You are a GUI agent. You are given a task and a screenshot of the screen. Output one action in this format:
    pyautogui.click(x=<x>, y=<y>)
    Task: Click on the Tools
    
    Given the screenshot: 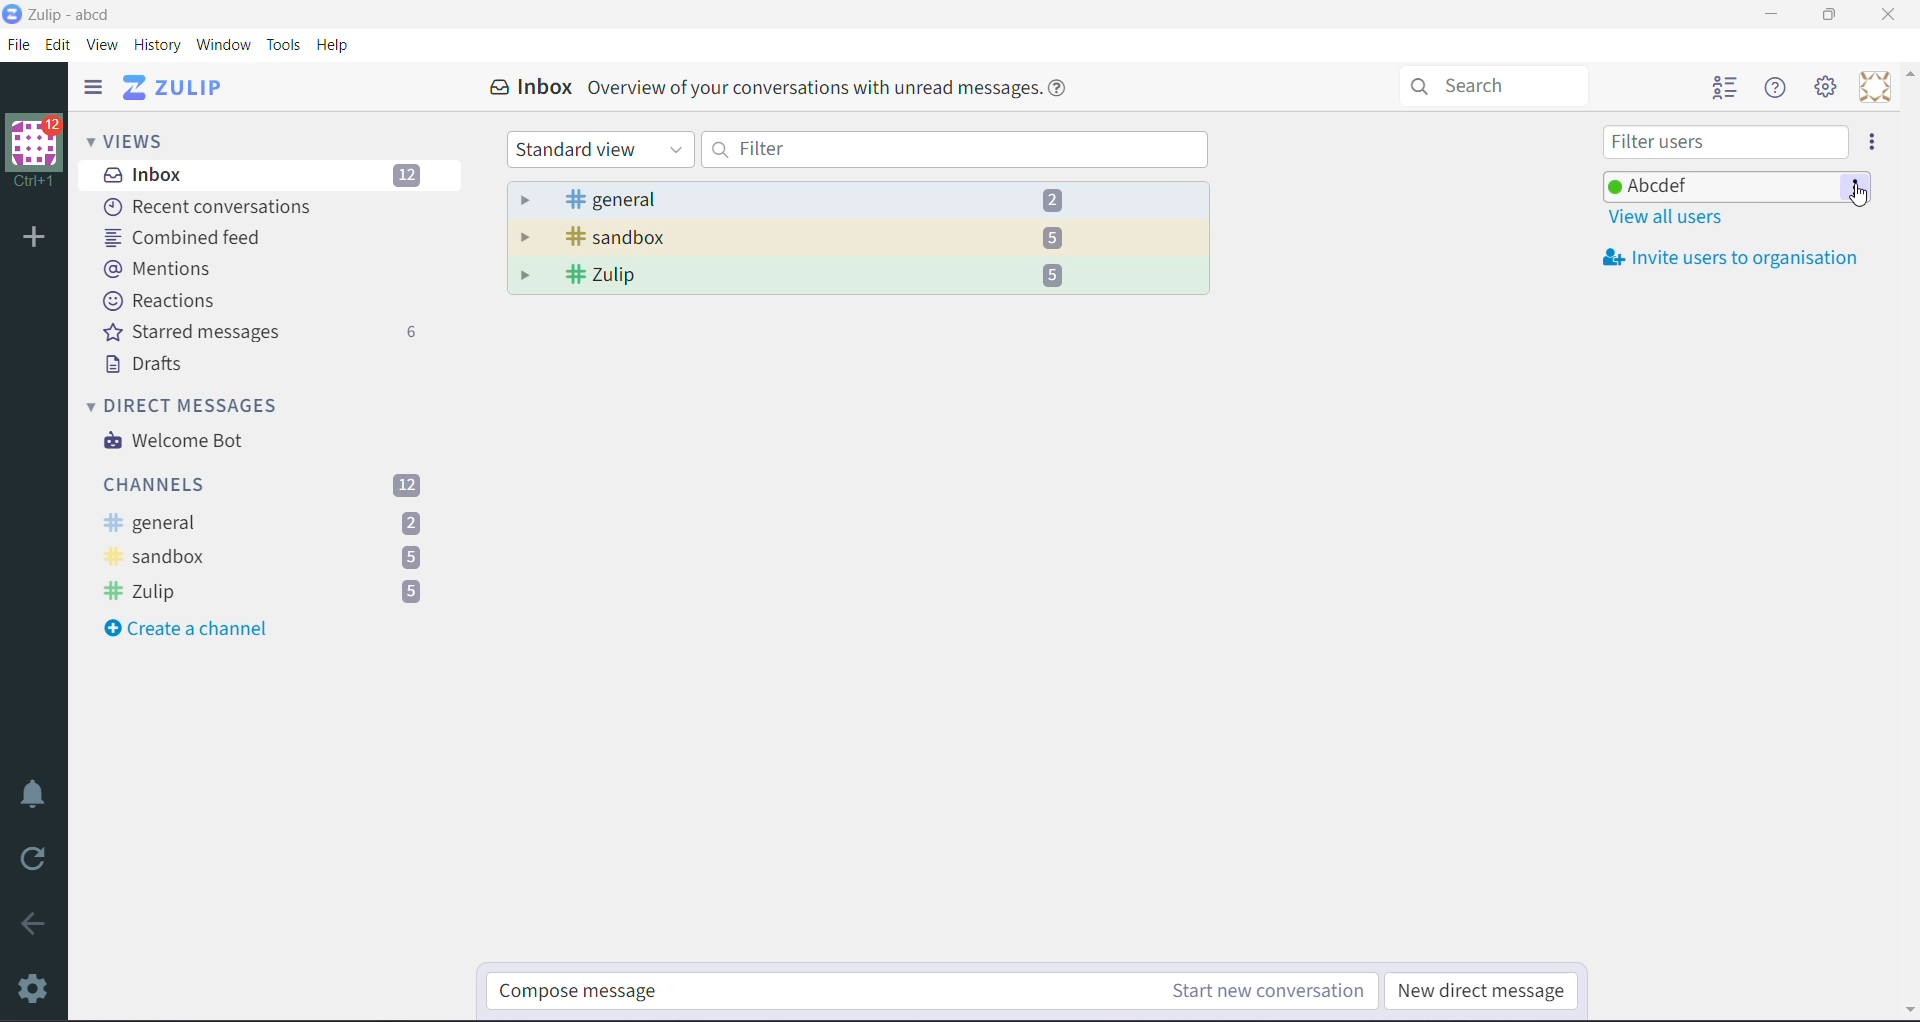 What is the action you would take?
    pyautogui.click(x=285, y=44)
    